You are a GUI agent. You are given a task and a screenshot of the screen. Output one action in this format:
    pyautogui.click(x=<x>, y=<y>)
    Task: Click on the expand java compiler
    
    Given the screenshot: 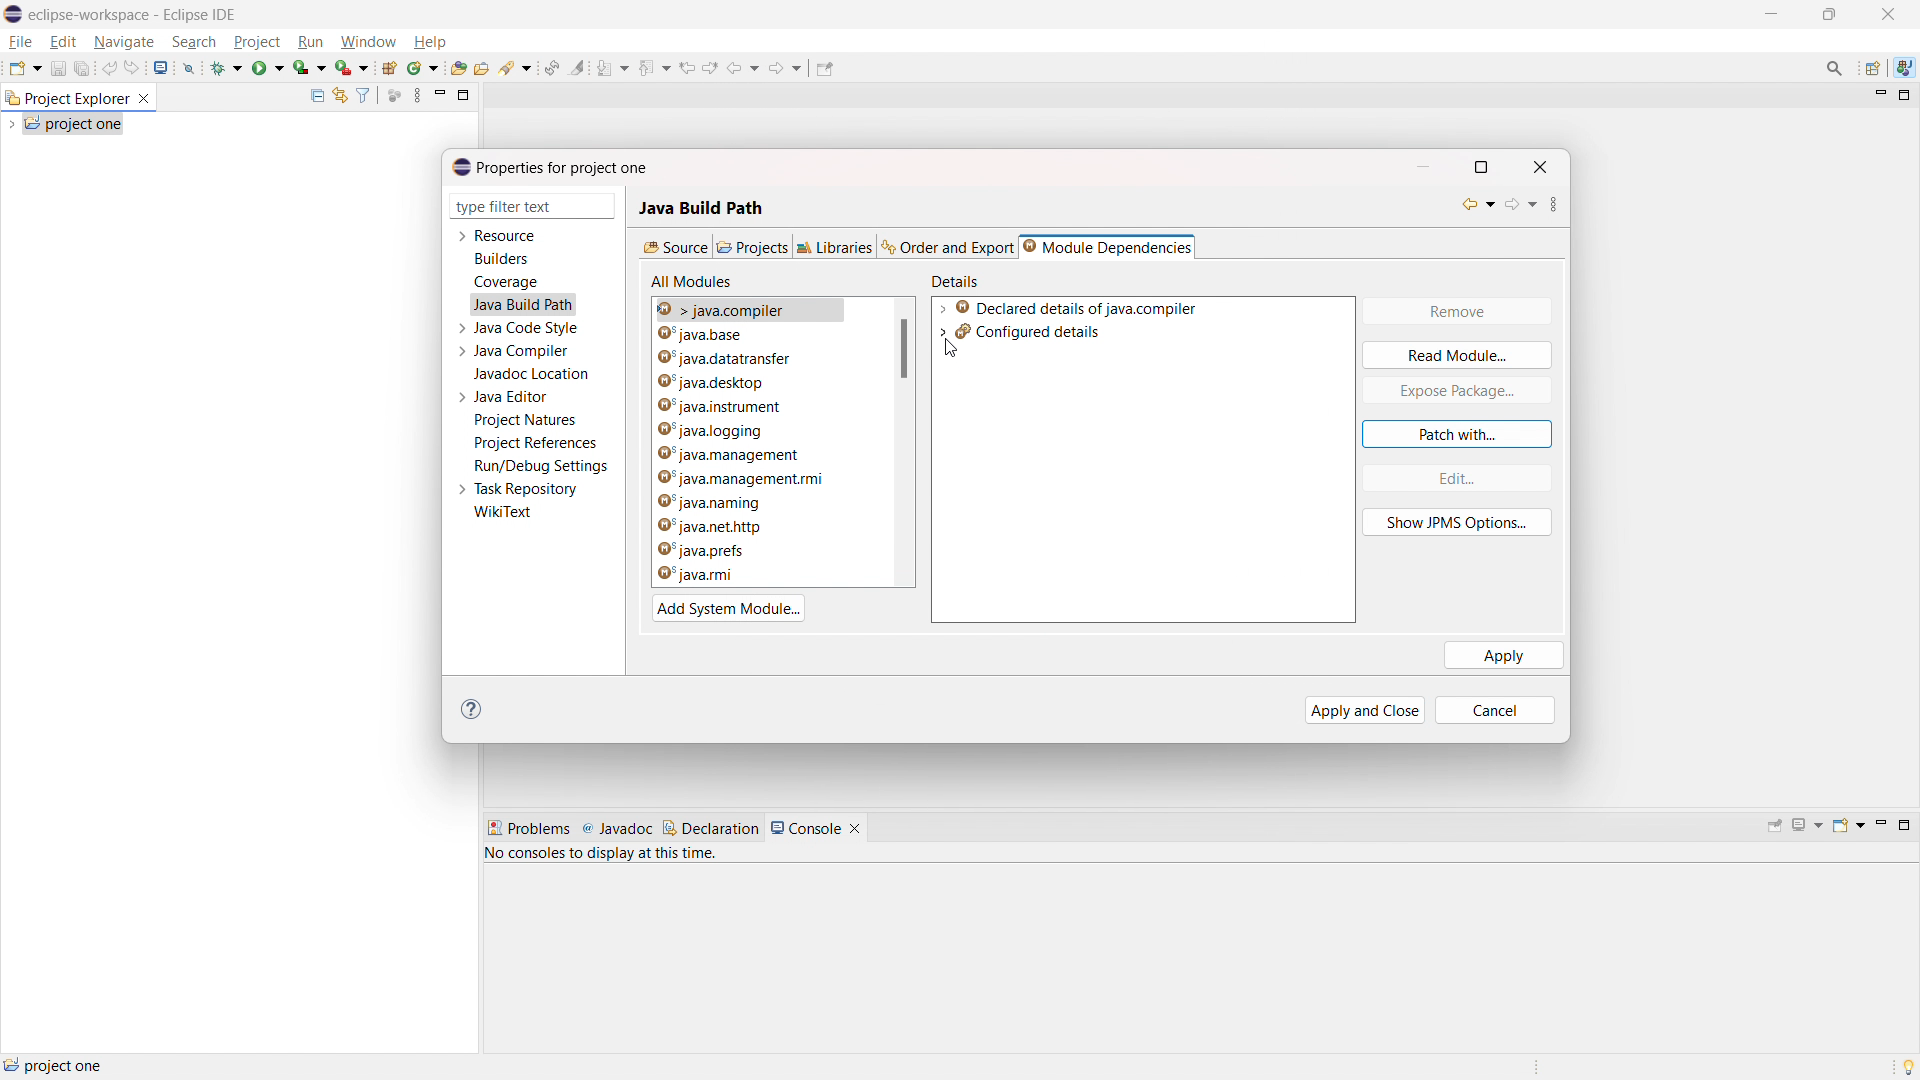 What is the action you would take?
    pyautogui.click(x=461, y=351)
    